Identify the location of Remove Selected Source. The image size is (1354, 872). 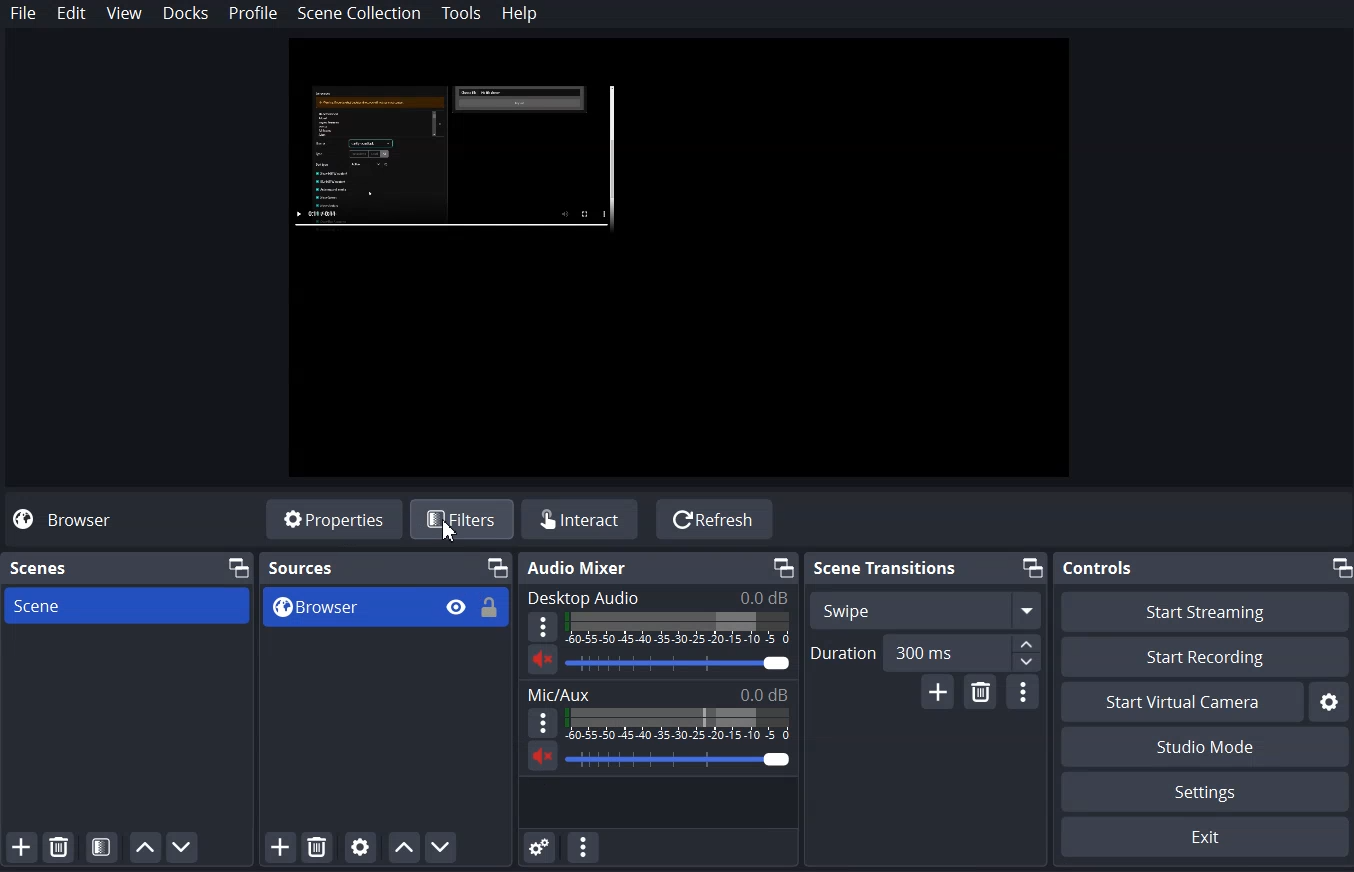
(317, 848).